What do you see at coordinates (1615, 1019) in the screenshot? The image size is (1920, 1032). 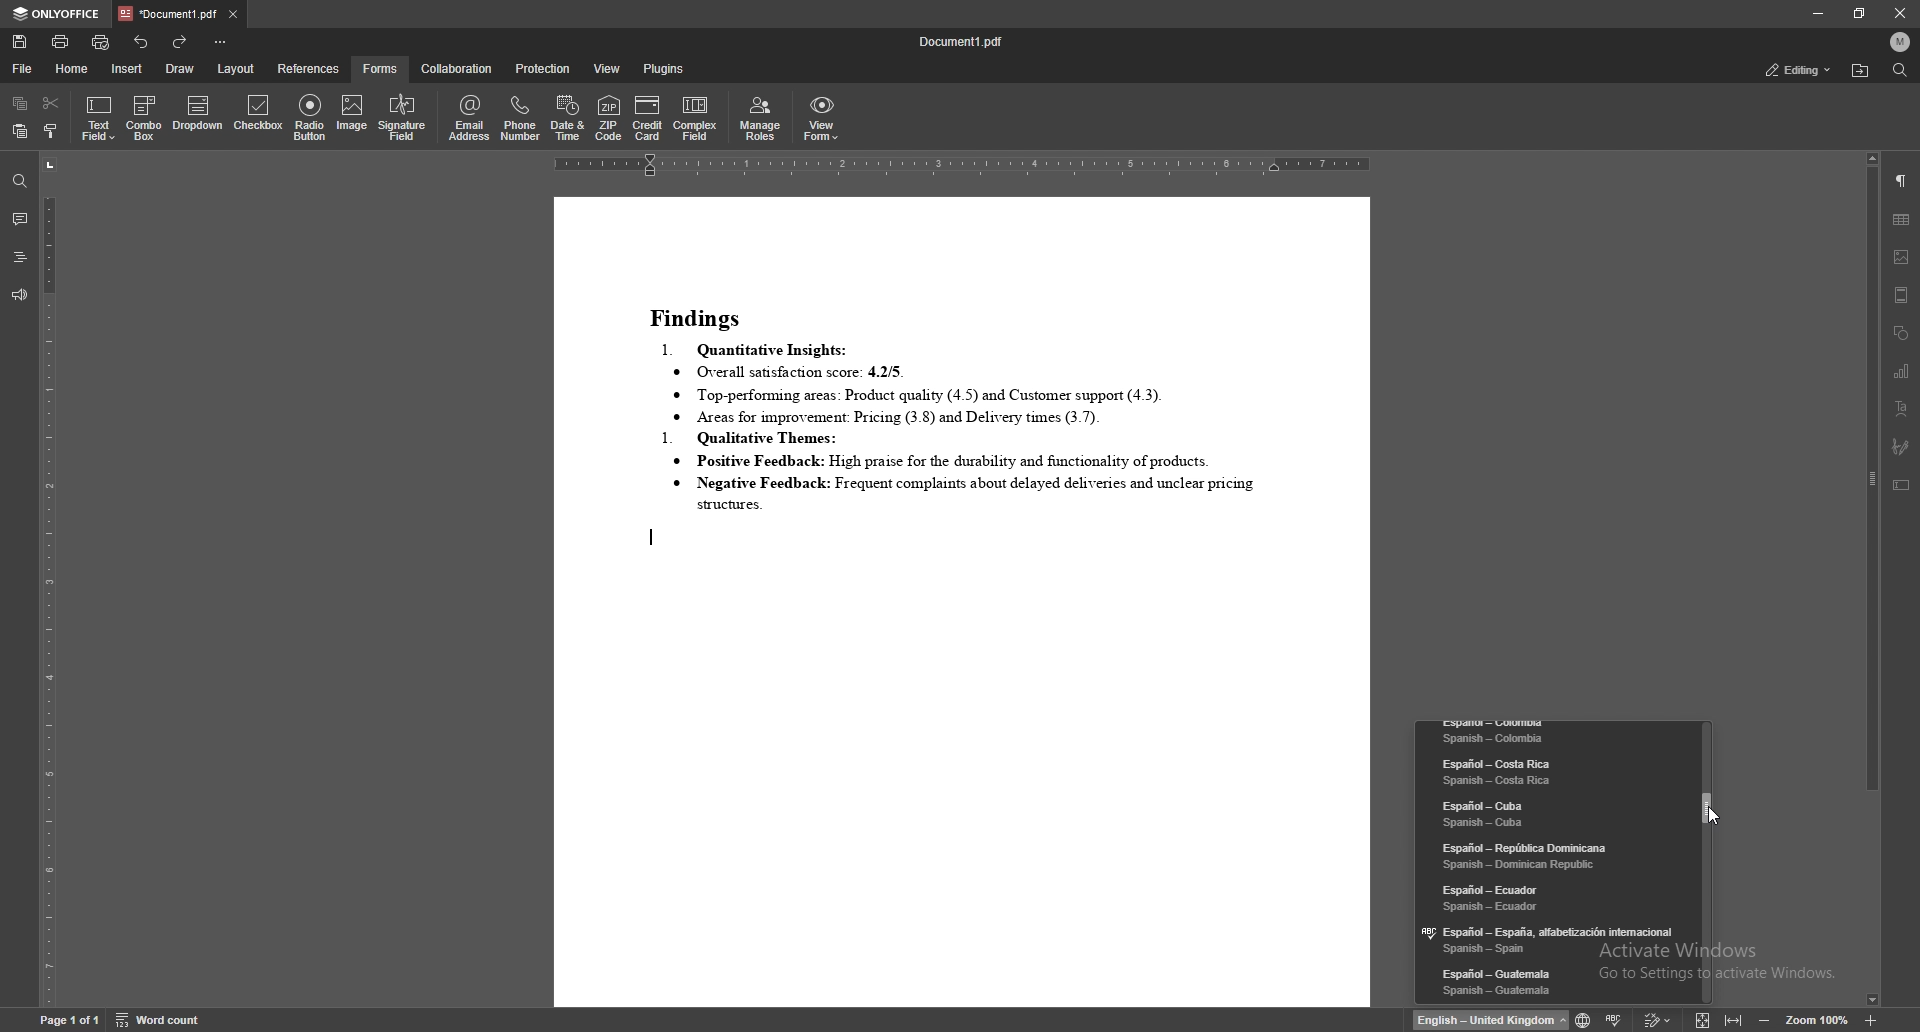 I see `spell check` at bounding box center [1615, 1019].